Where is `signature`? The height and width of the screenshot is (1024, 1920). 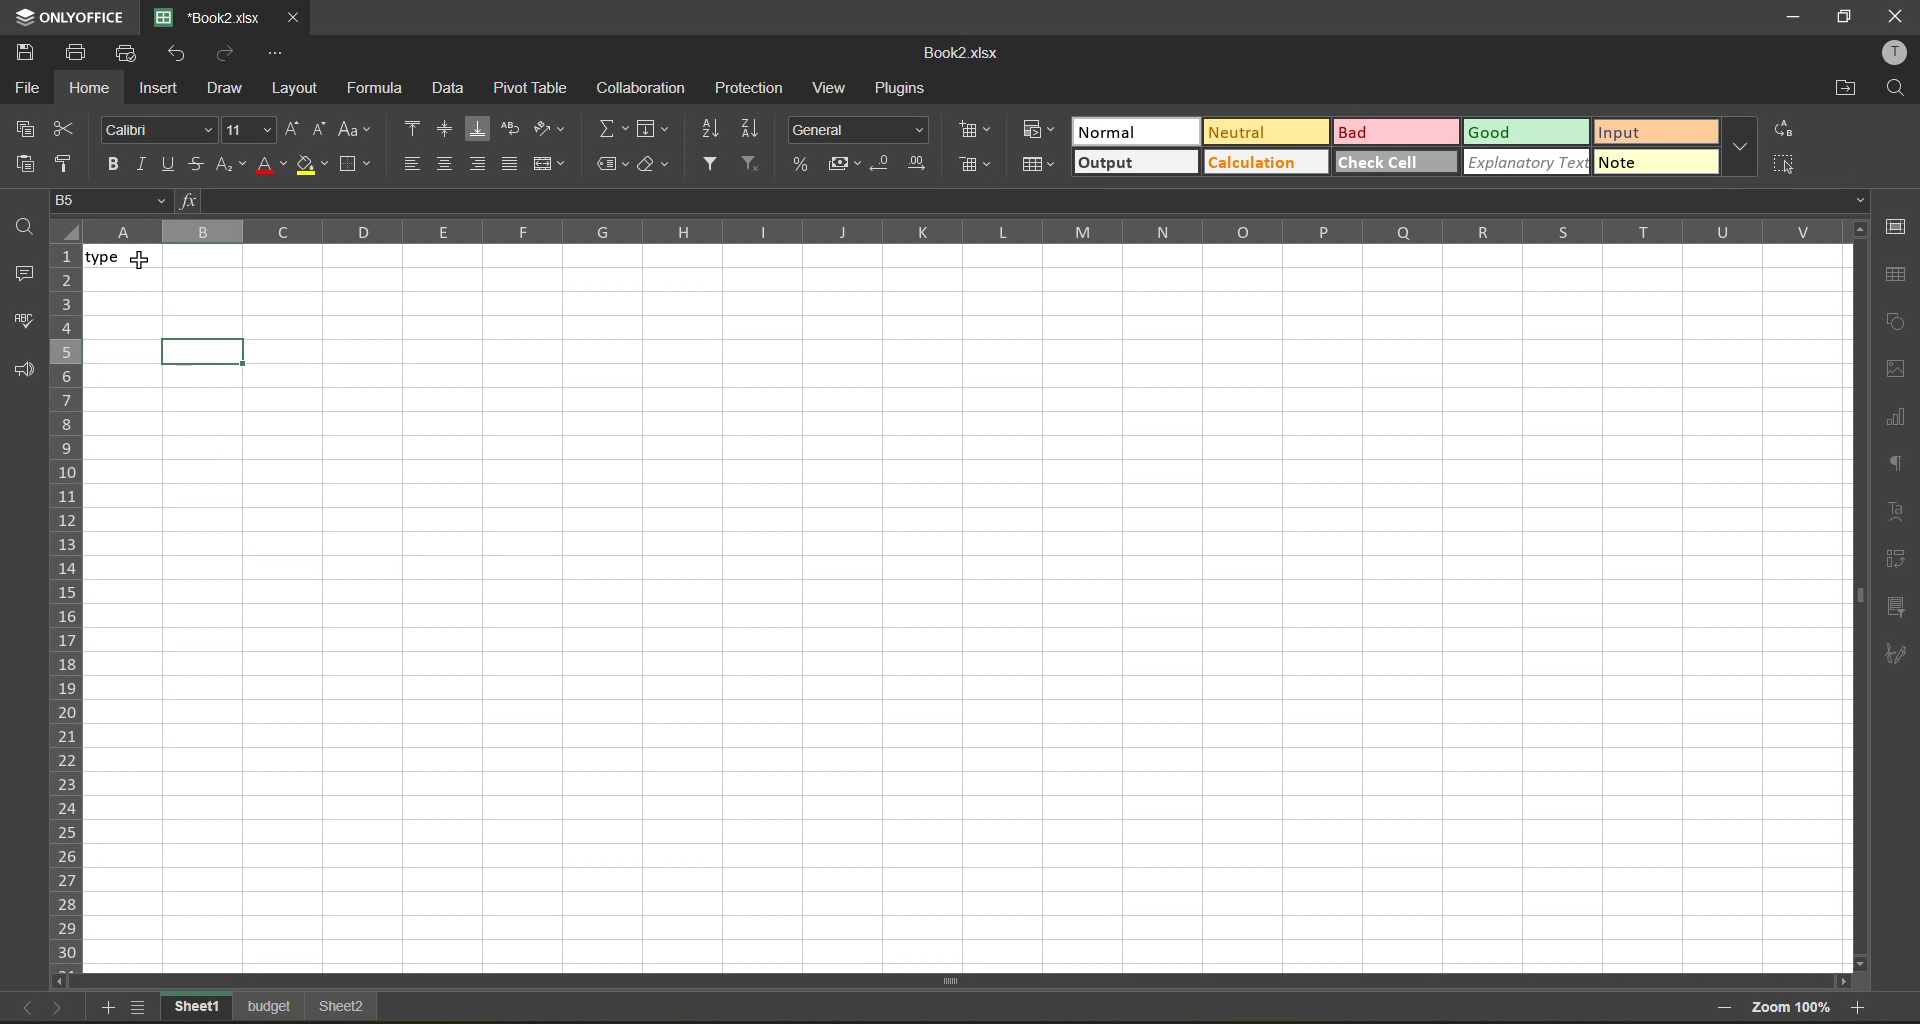
signature is located at coordinates (1897, 656).